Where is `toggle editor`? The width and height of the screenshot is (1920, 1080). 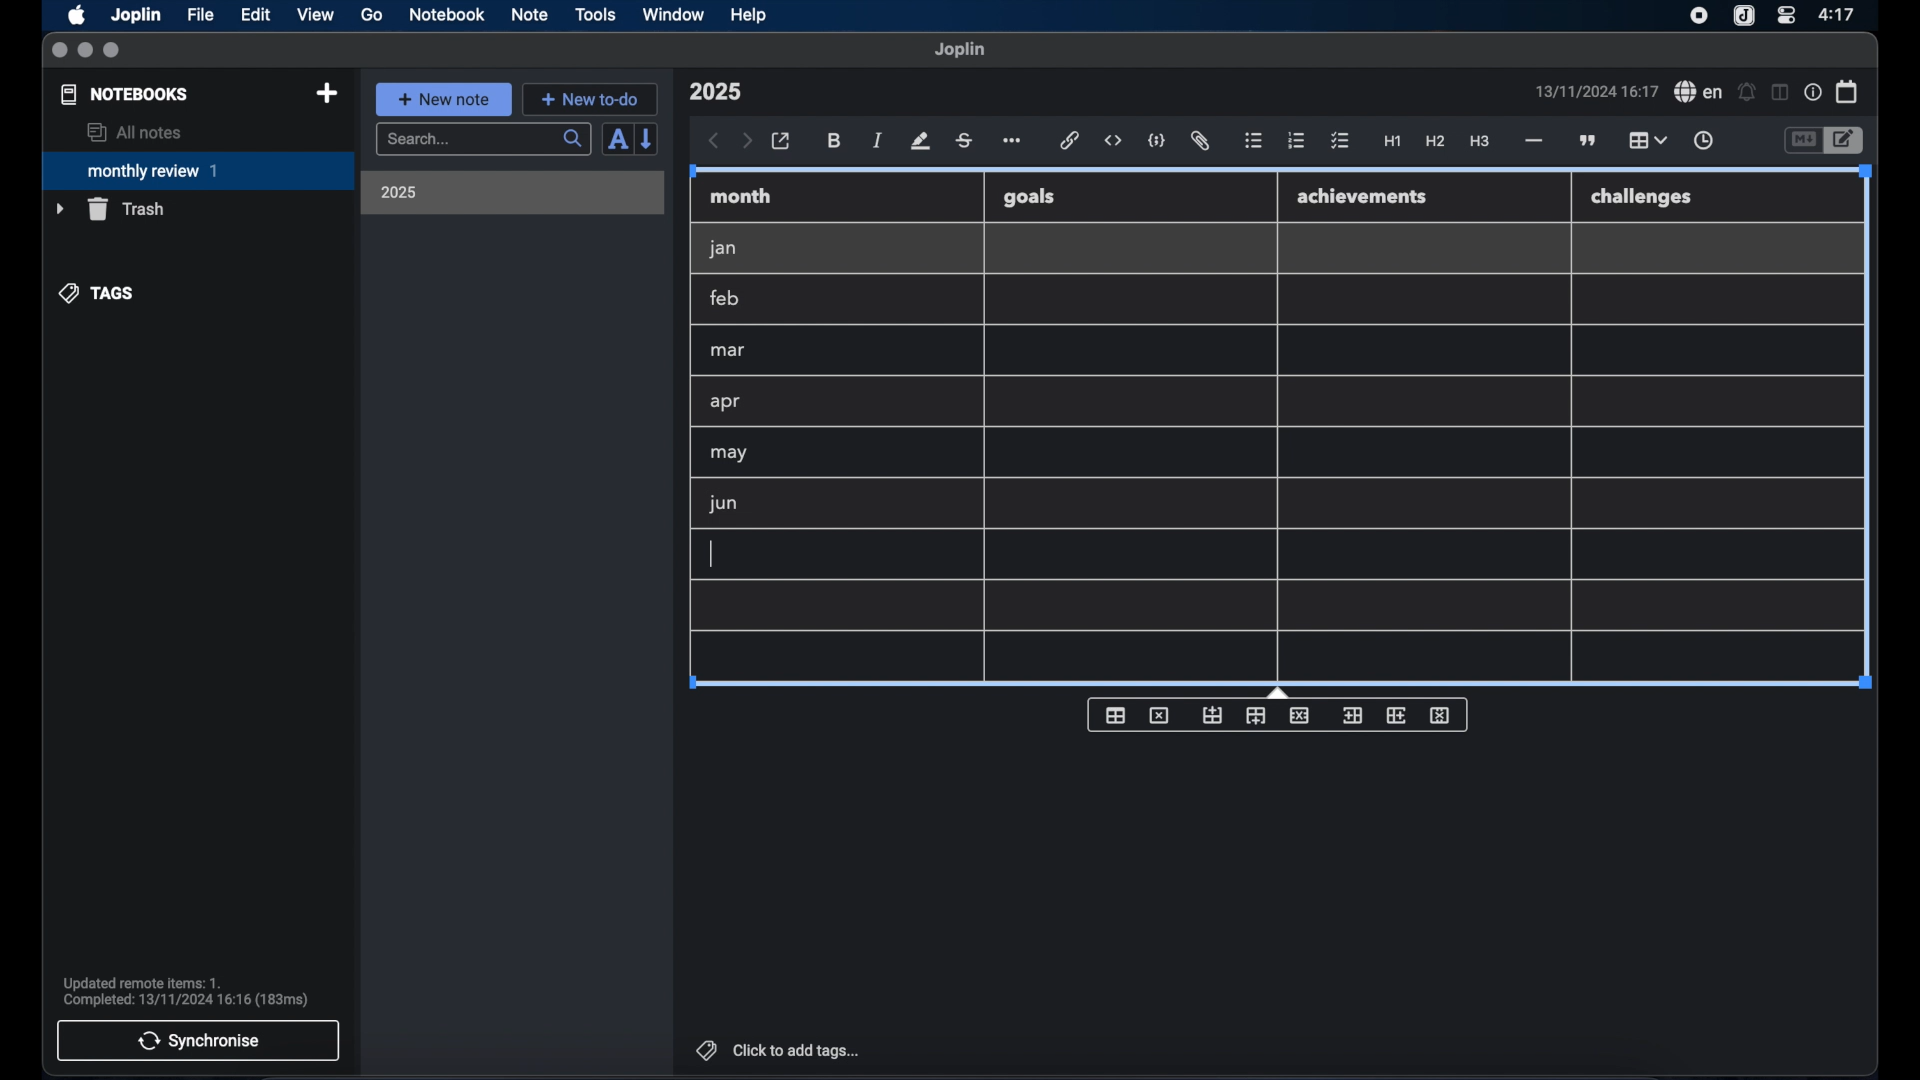
toggle editor is located at coordinates (1847, 141).